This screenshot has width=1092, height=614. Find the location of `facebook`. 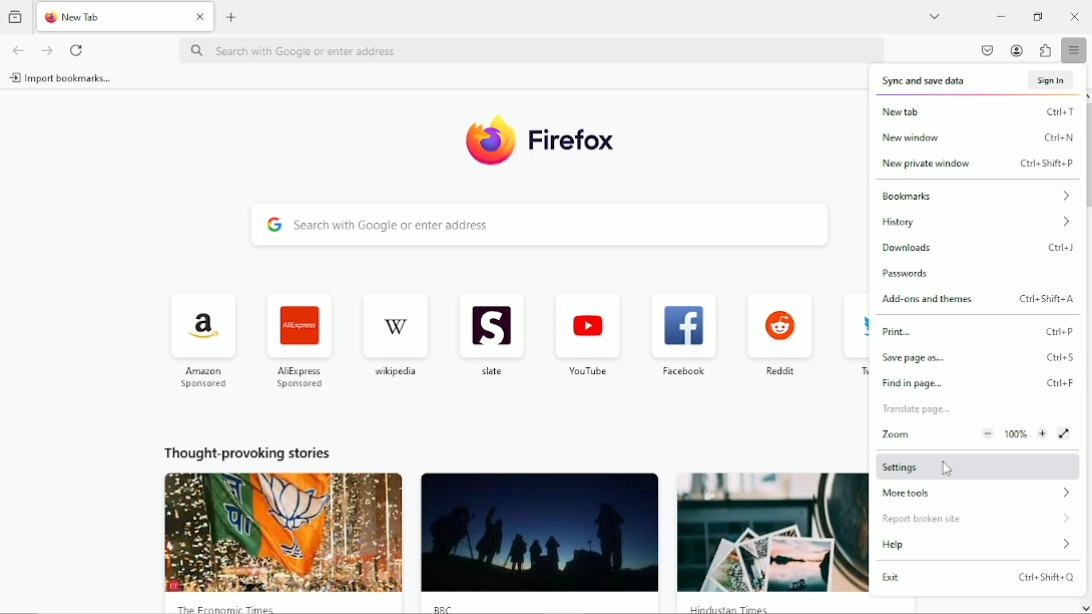

facebook is located at coordinates (683, 321).